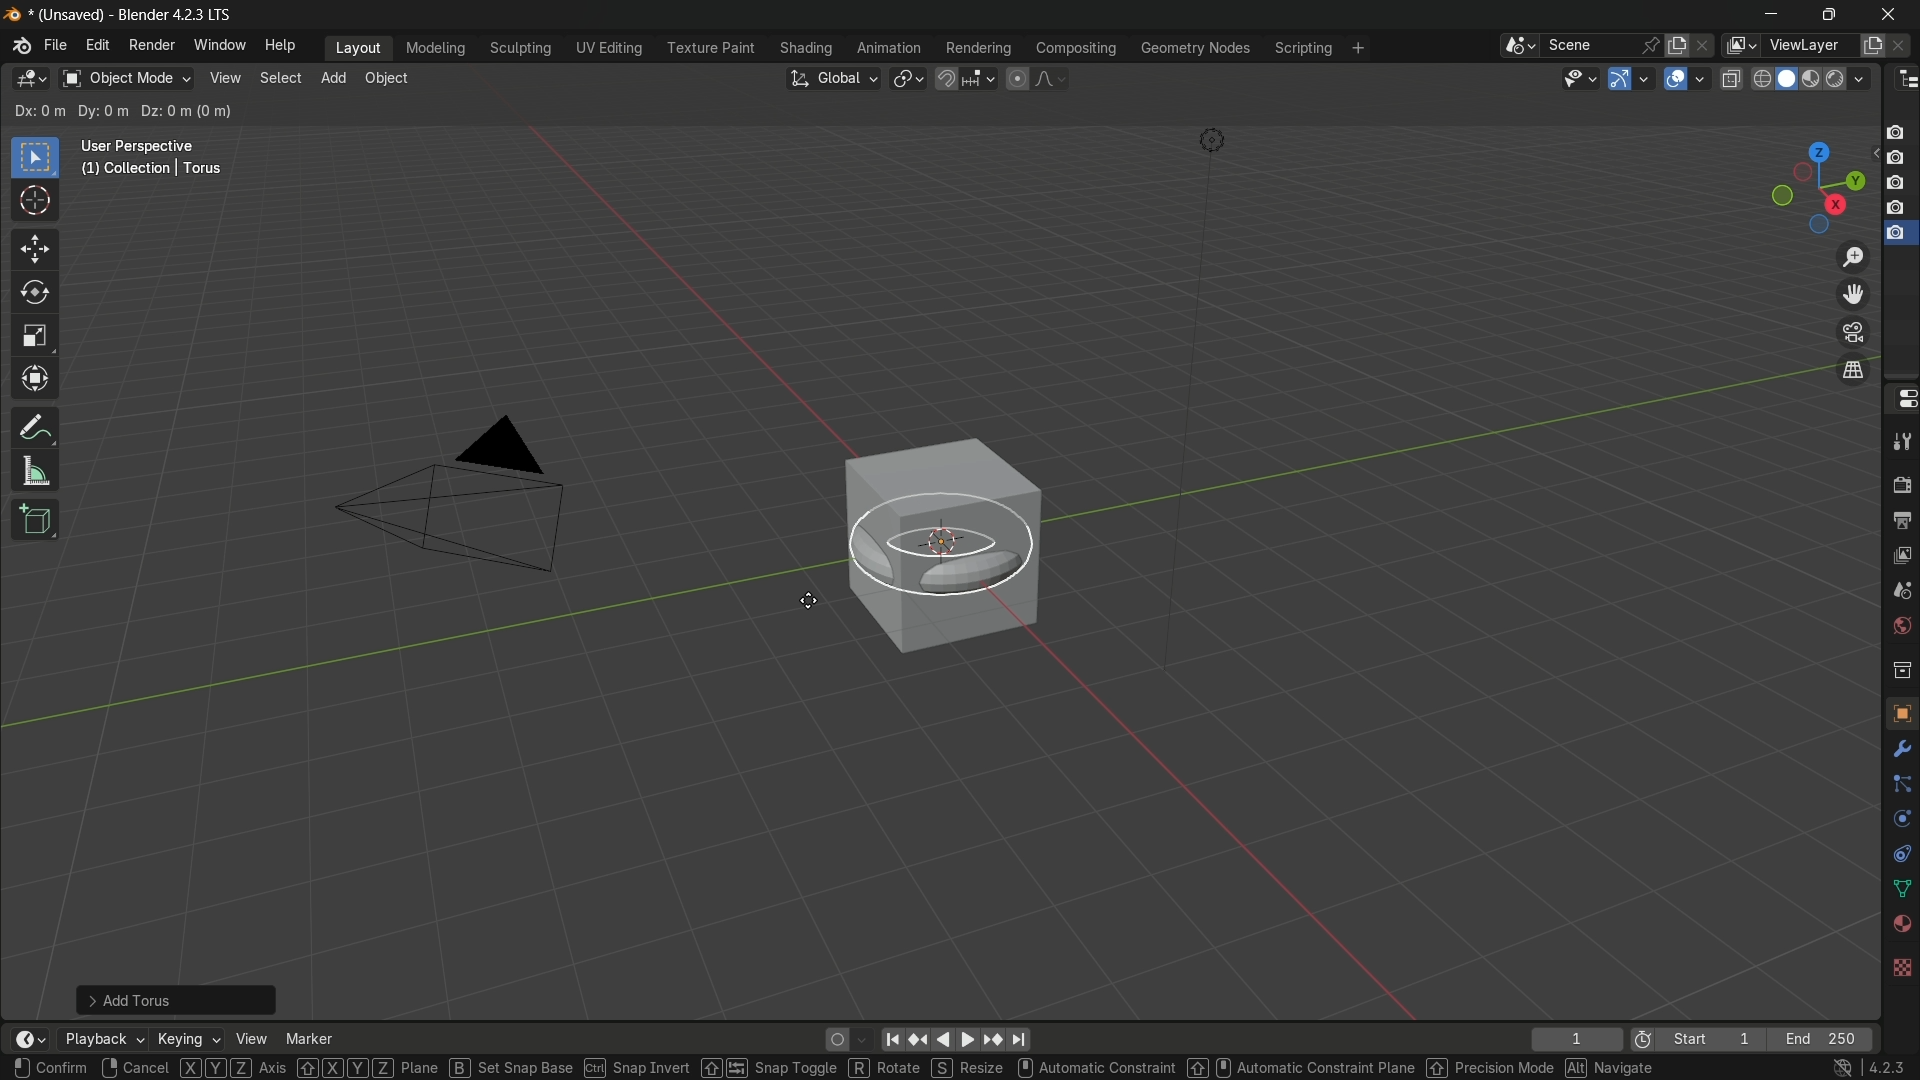 Image resolution: width=1920 pixels, height=1080 pixels. I want to click on icon, so click(1643, 1042).